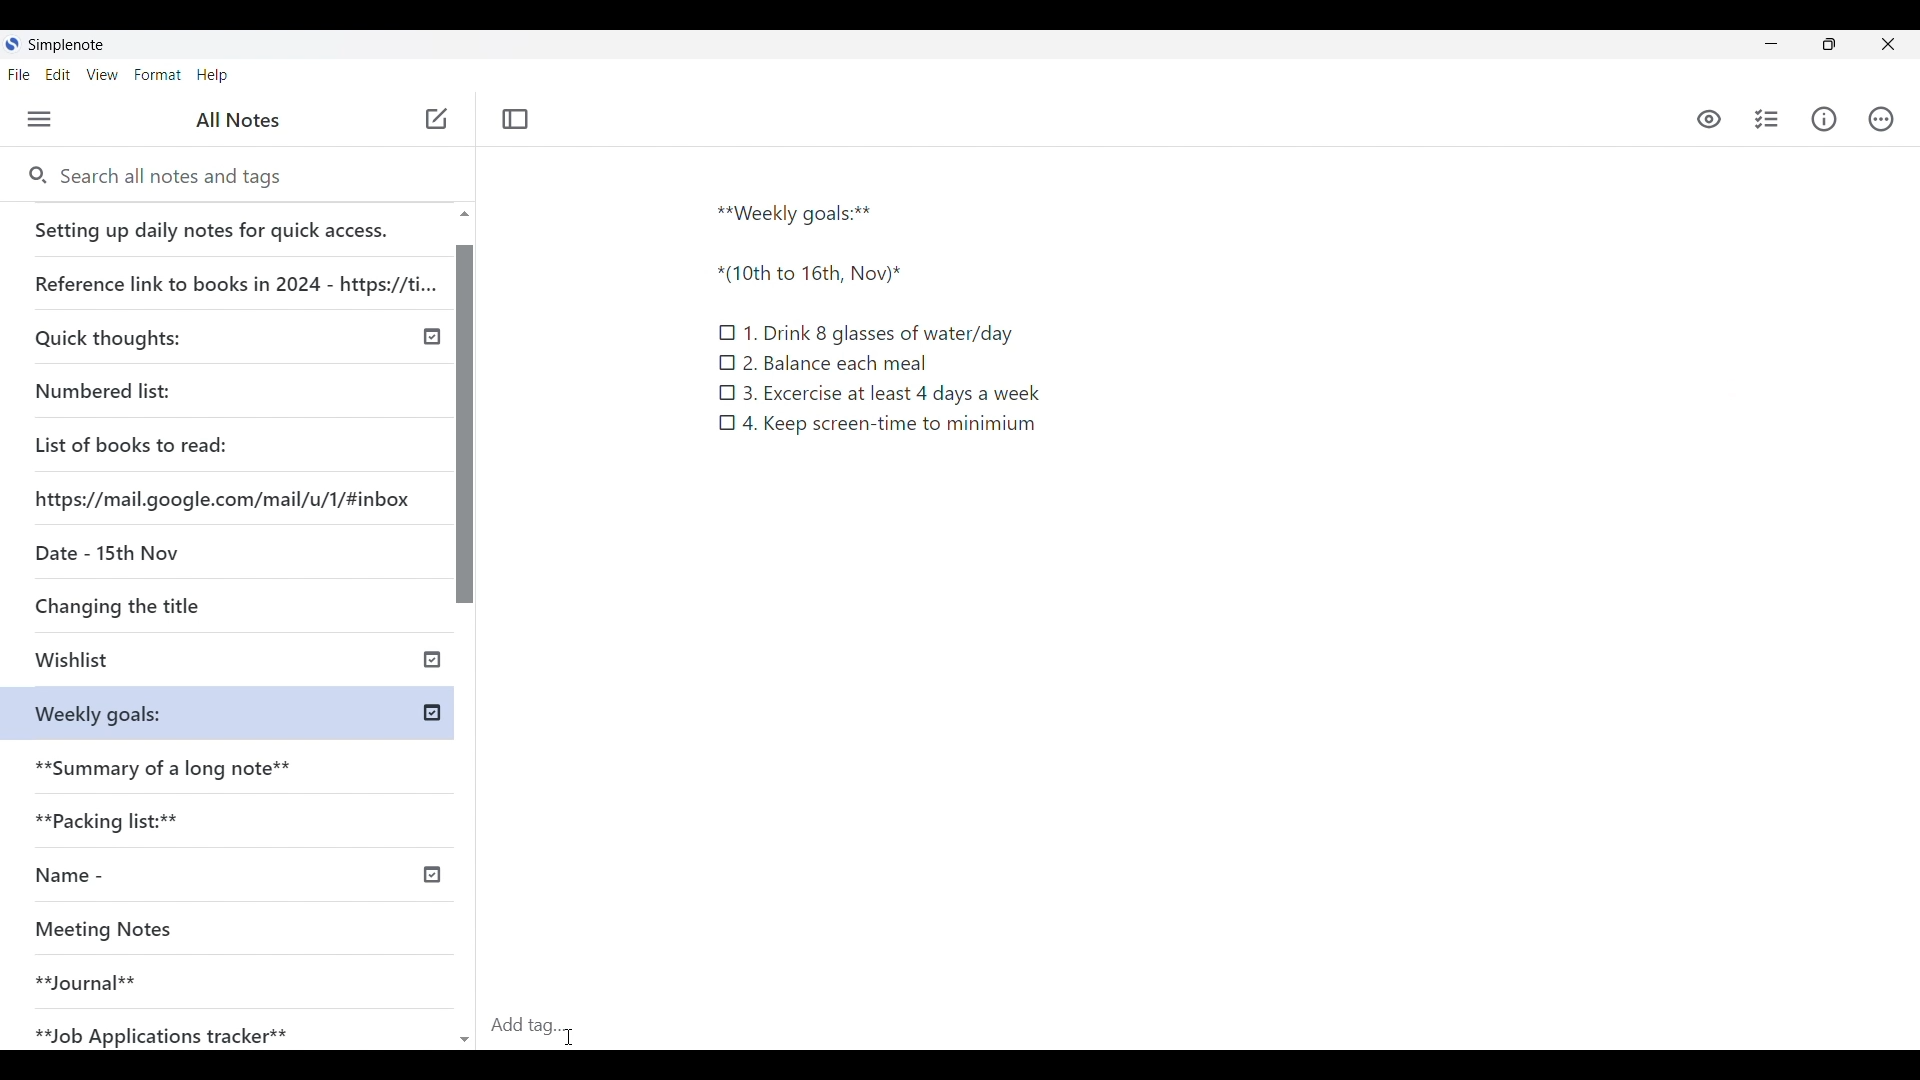  Describe the element at coordinates (158, 75) in the screenshot. I see `Format menu` at that location.